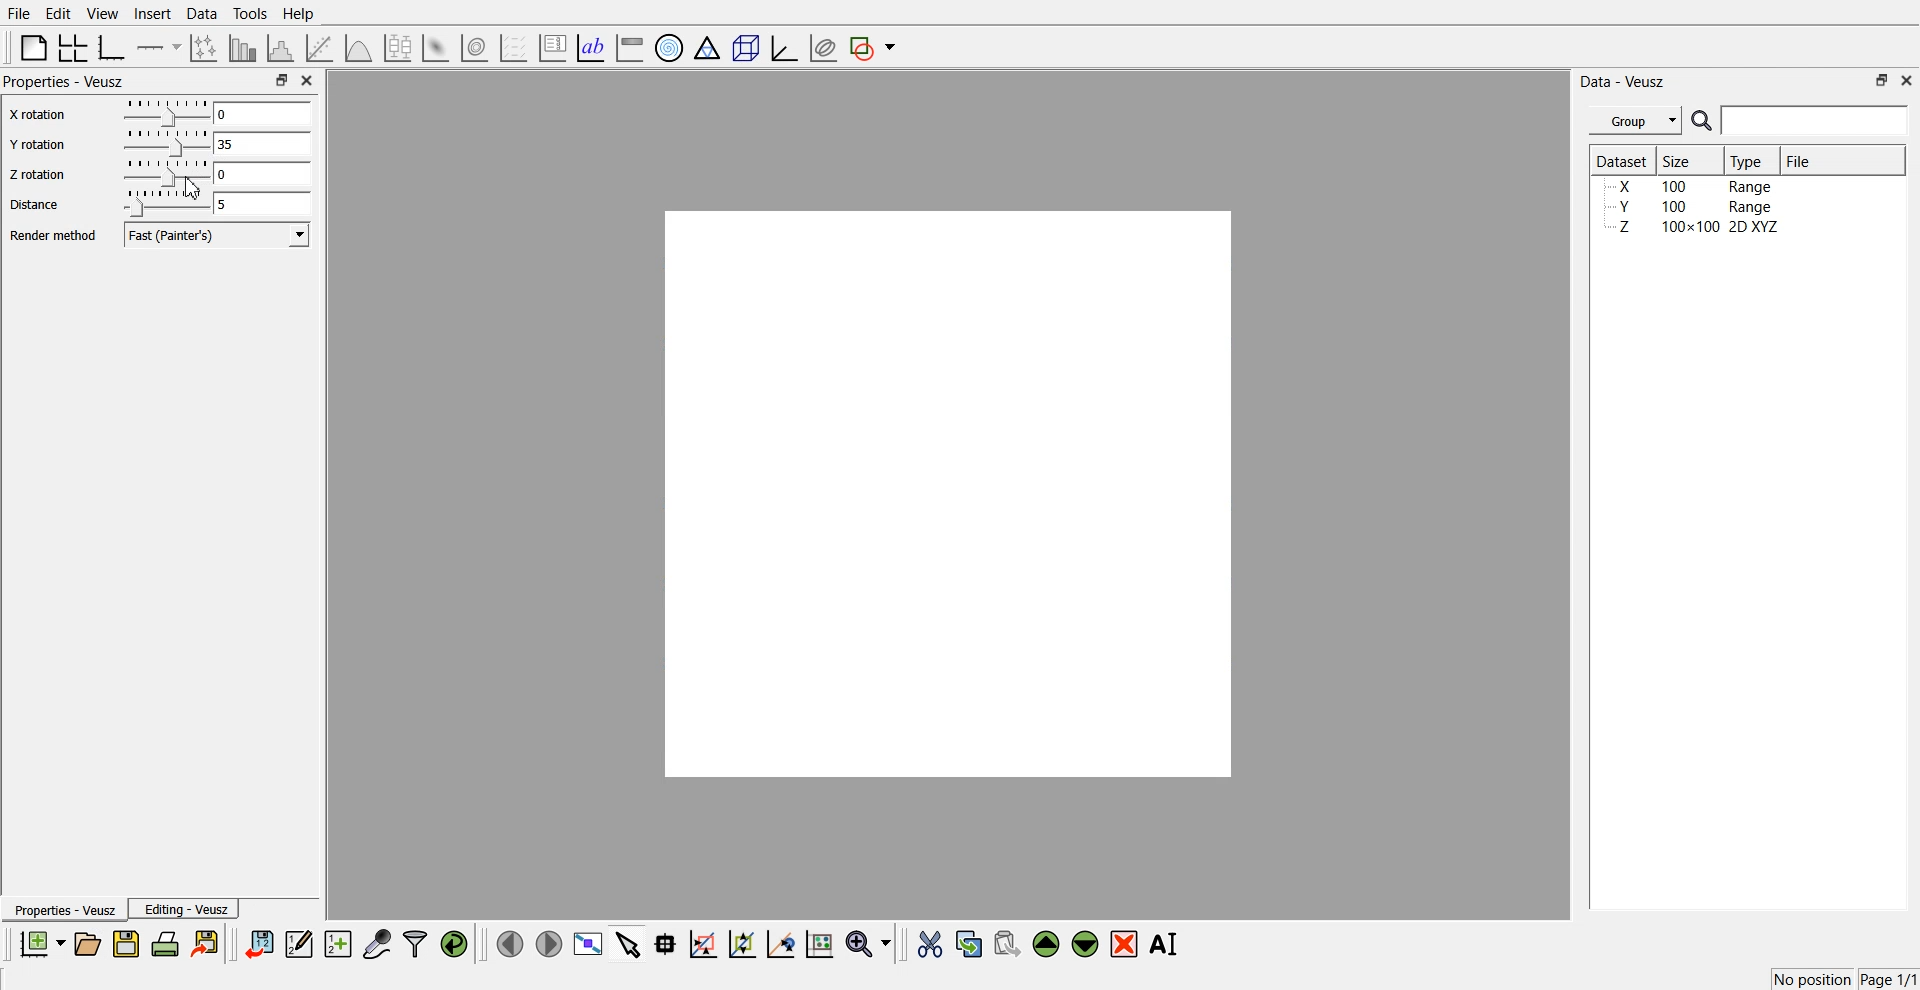 This screenshot has height=990, width=1920. I want to click on Open the document, so click(86, 944).